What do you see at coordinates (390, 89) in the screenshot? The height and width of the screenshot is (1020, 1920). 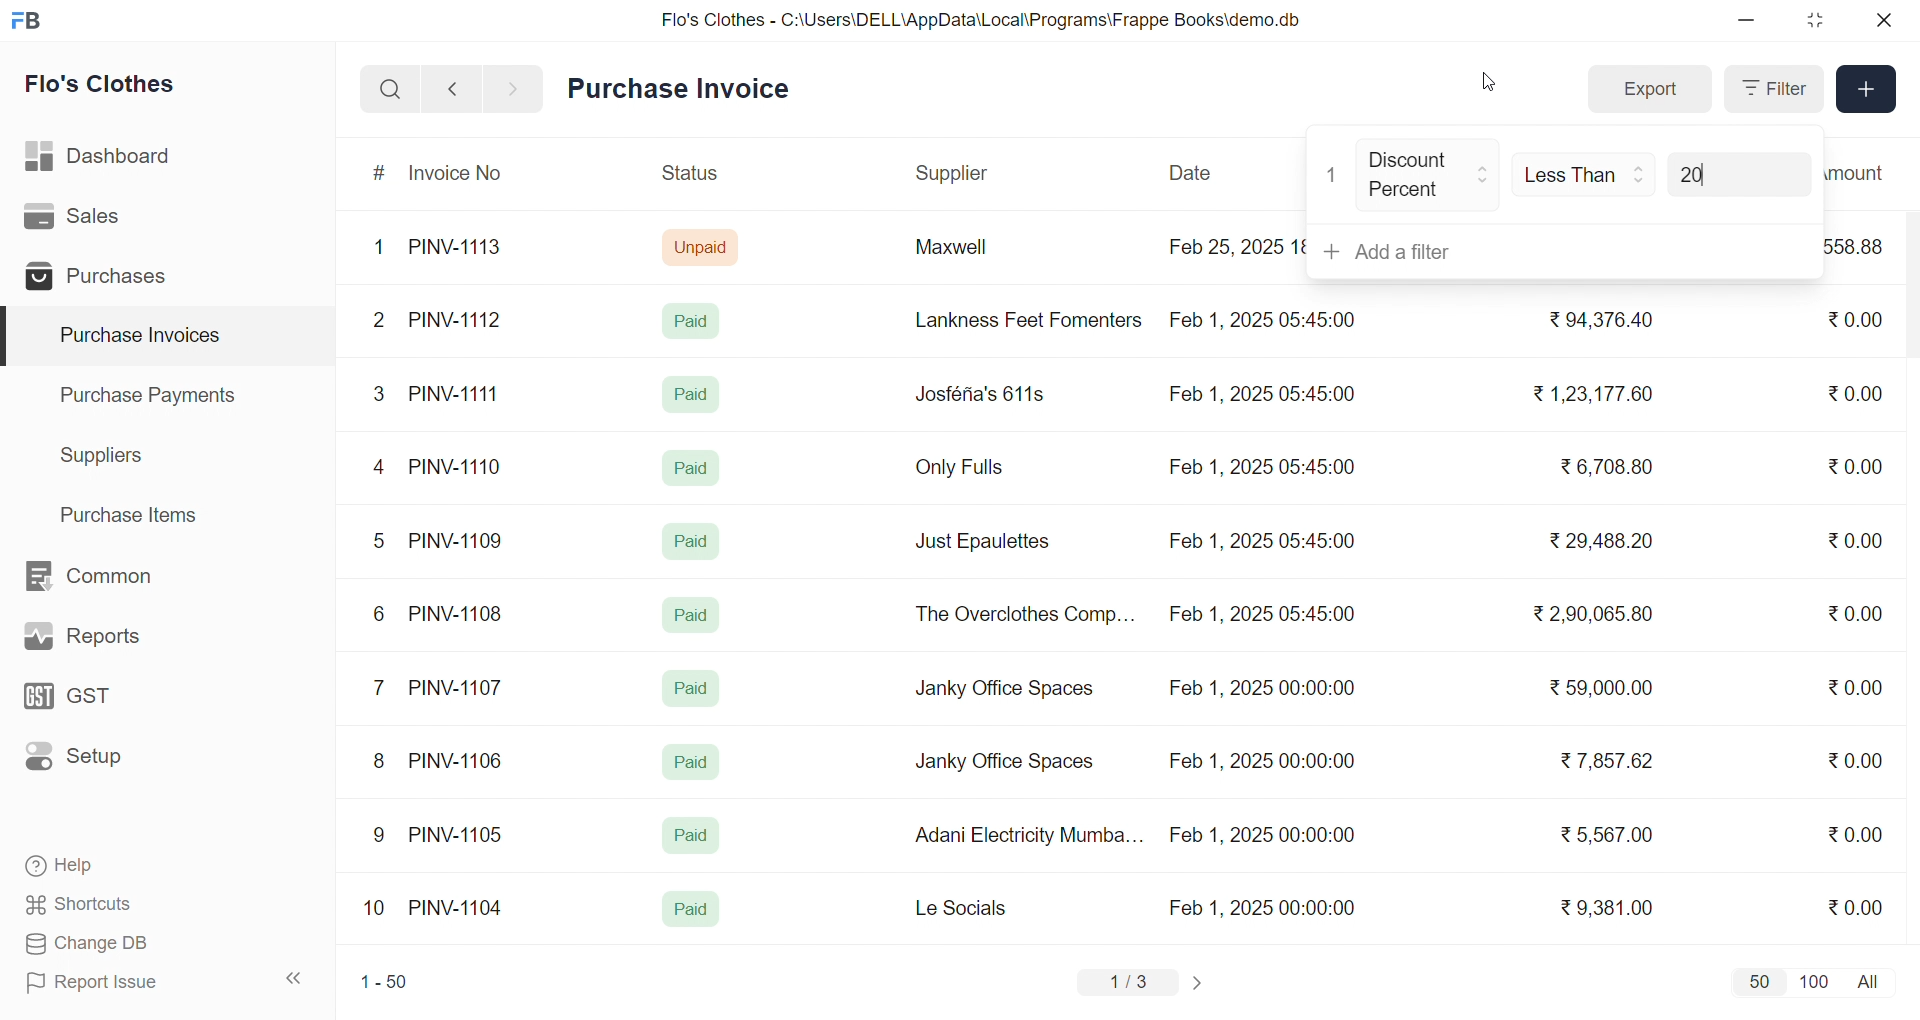 I see `search` at bounding box center [390, 89].